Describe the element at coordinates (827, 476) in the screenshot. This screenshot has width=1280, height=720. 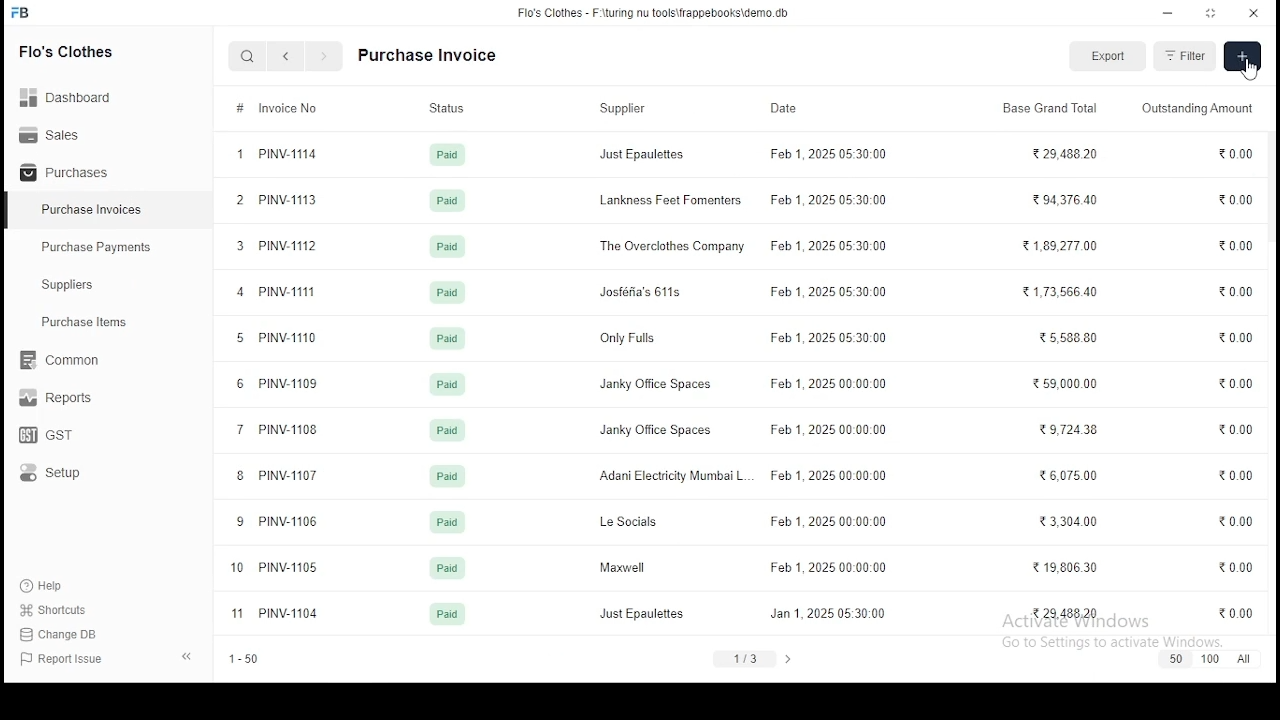
I see `feb 1, 2025 05:30:00` at that location.